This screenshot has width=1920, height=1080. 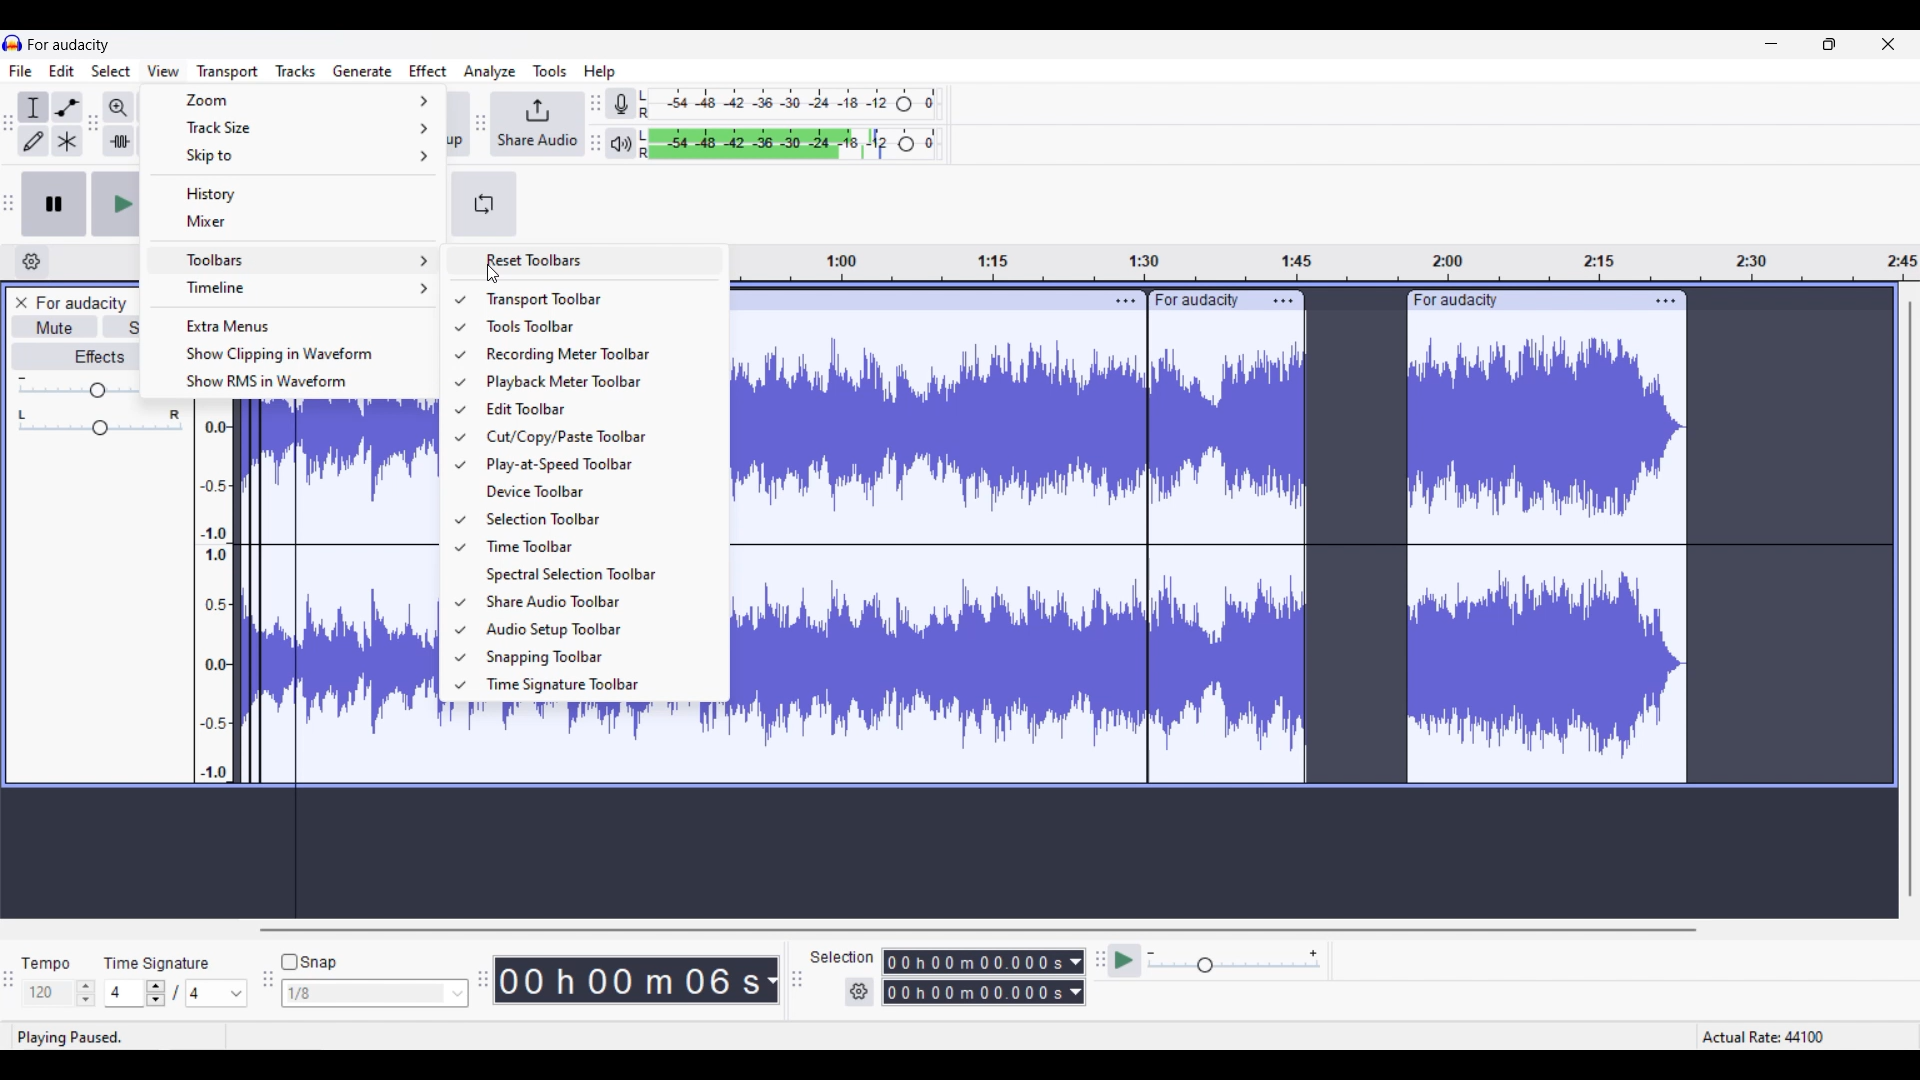 I want to click on Show RMS in waveform, so click(x=297, y=382).